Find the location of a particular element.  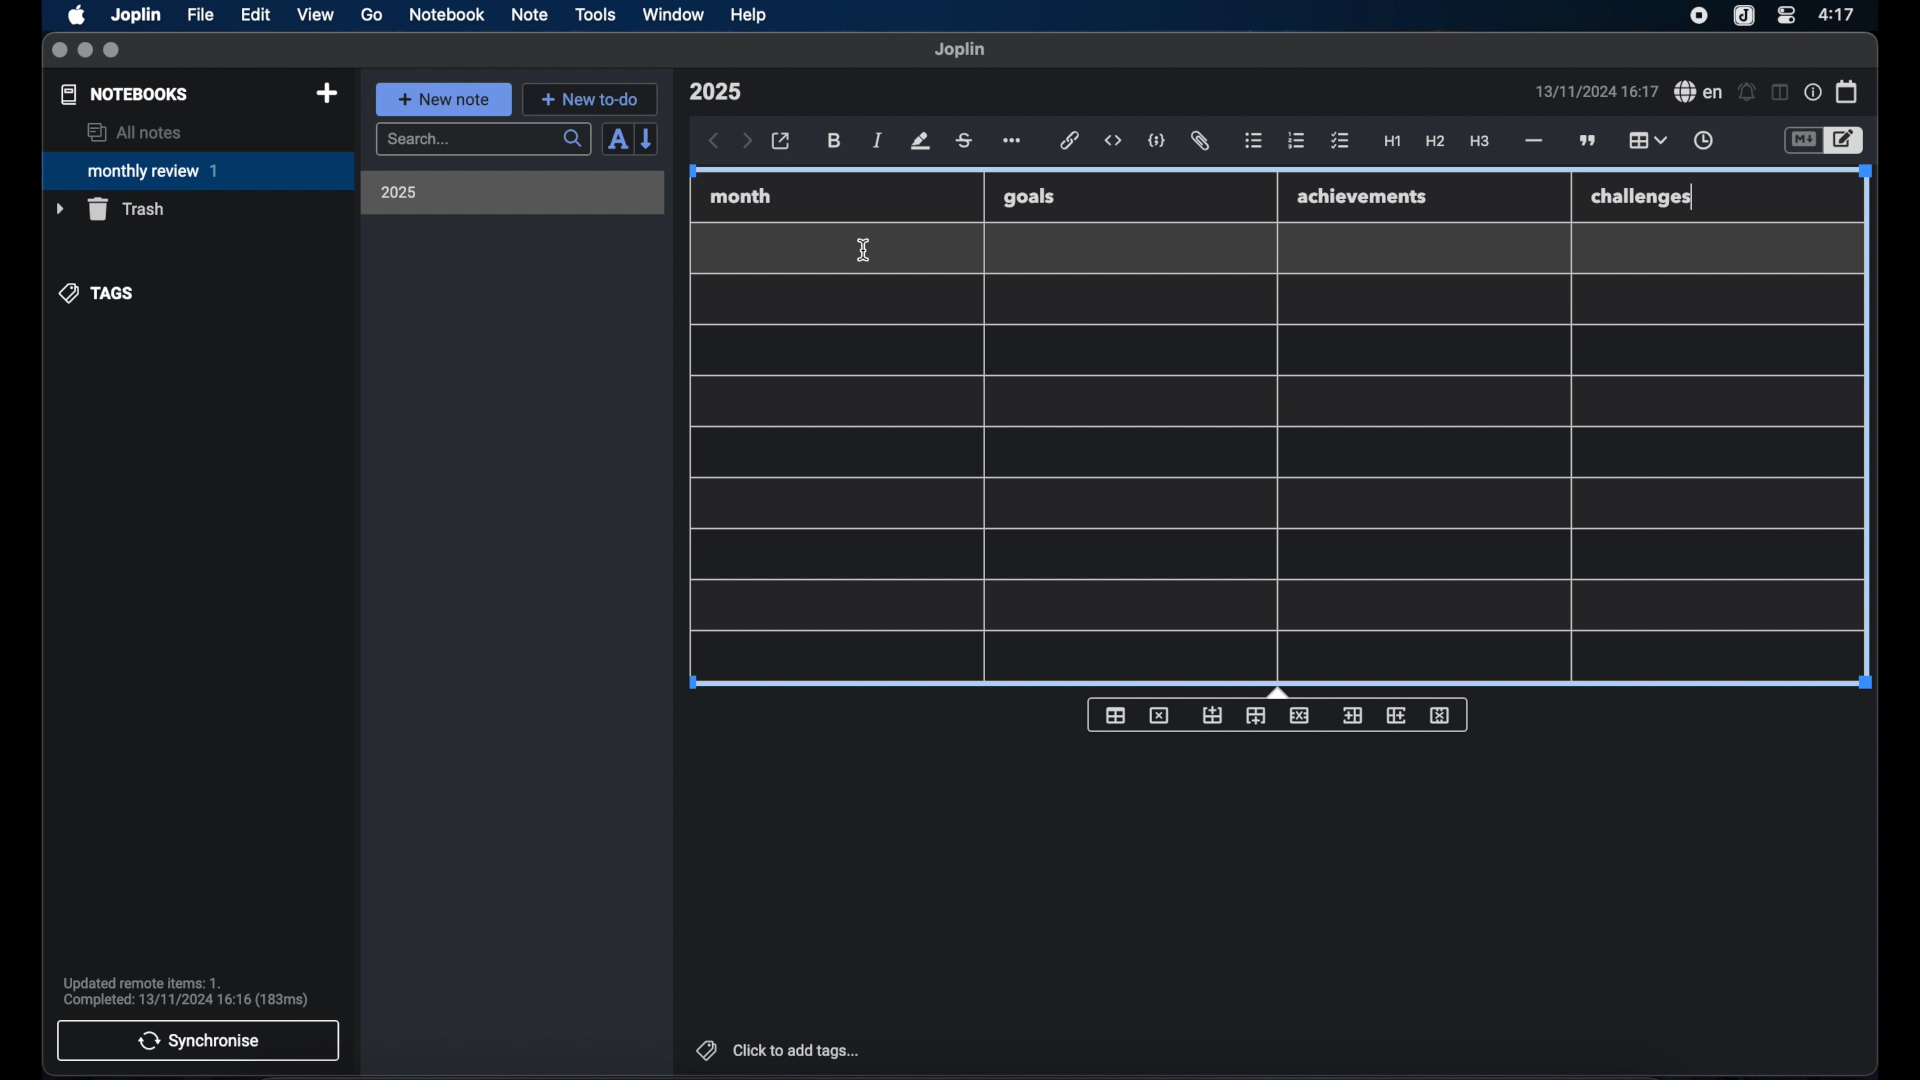

minimize is located at coordinates (85, 51).